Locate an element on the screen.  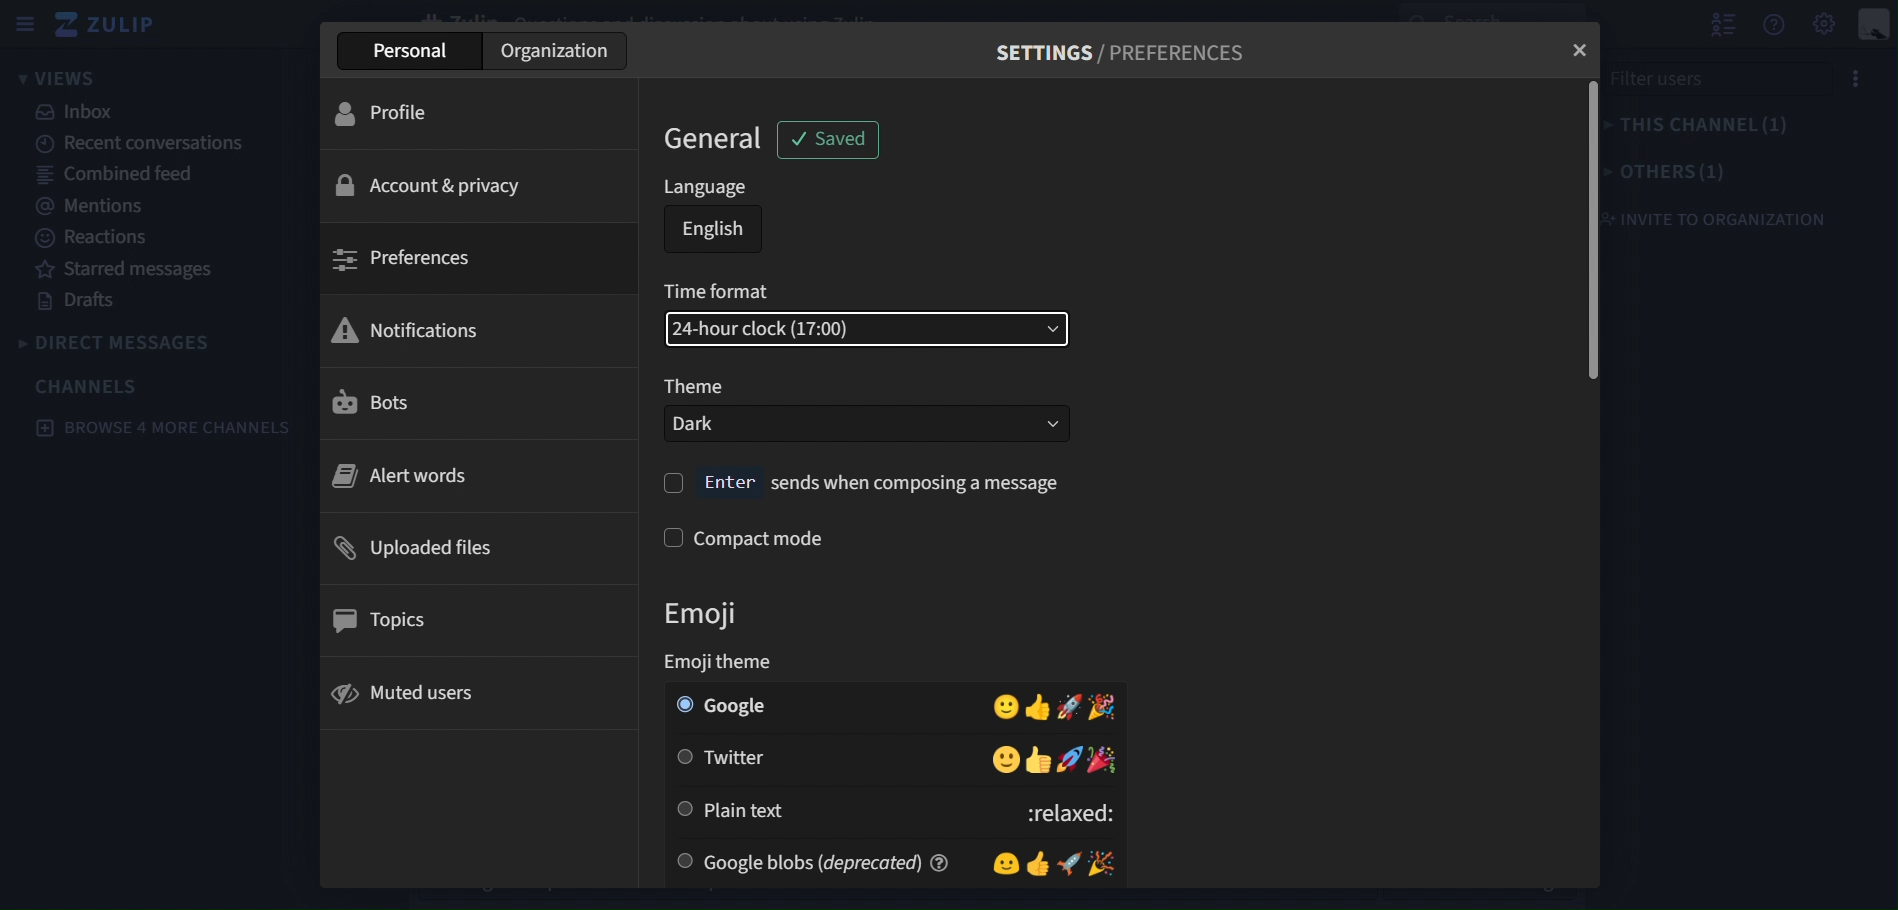
mentions is located at coordinates (90, 205).